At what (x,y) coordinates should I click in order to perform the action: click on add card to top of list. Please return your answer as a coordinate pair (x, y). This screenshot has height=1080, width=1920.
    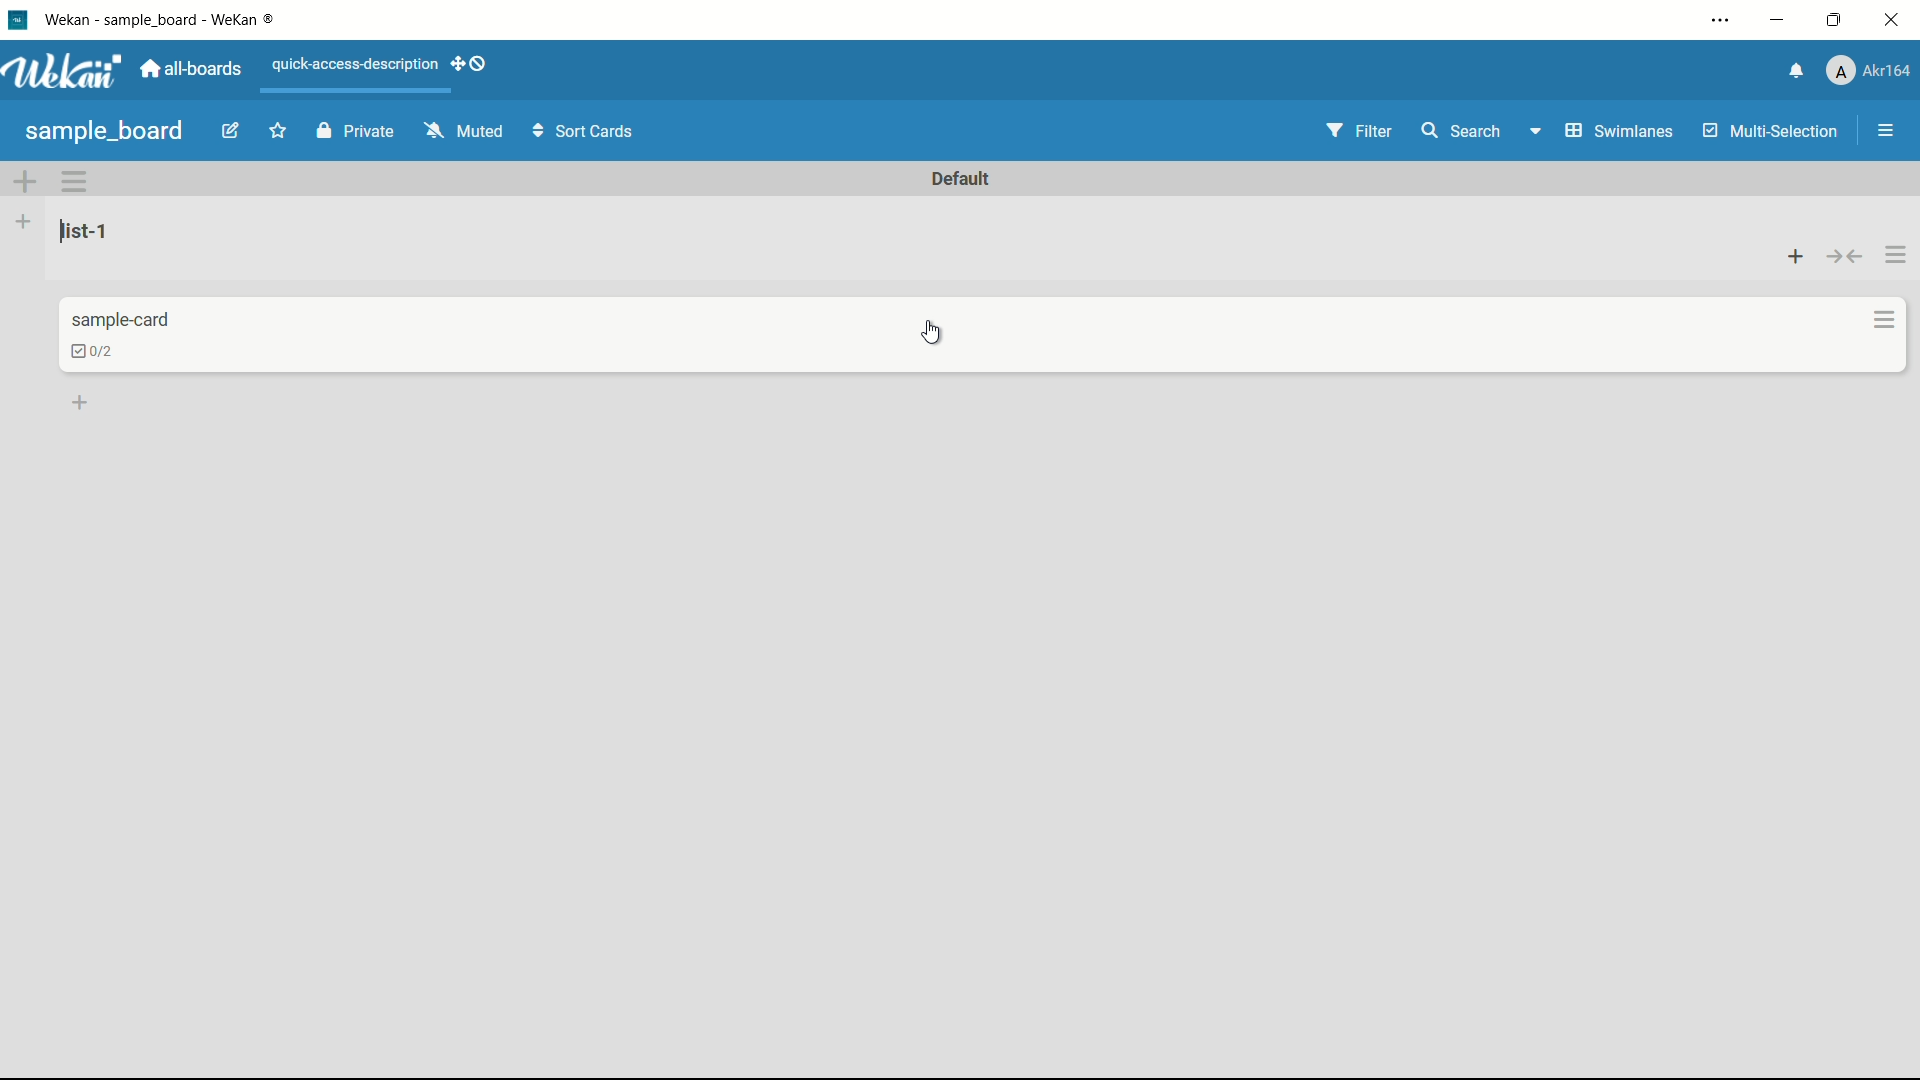
    Looking at the image, I should click on (1797, 258).